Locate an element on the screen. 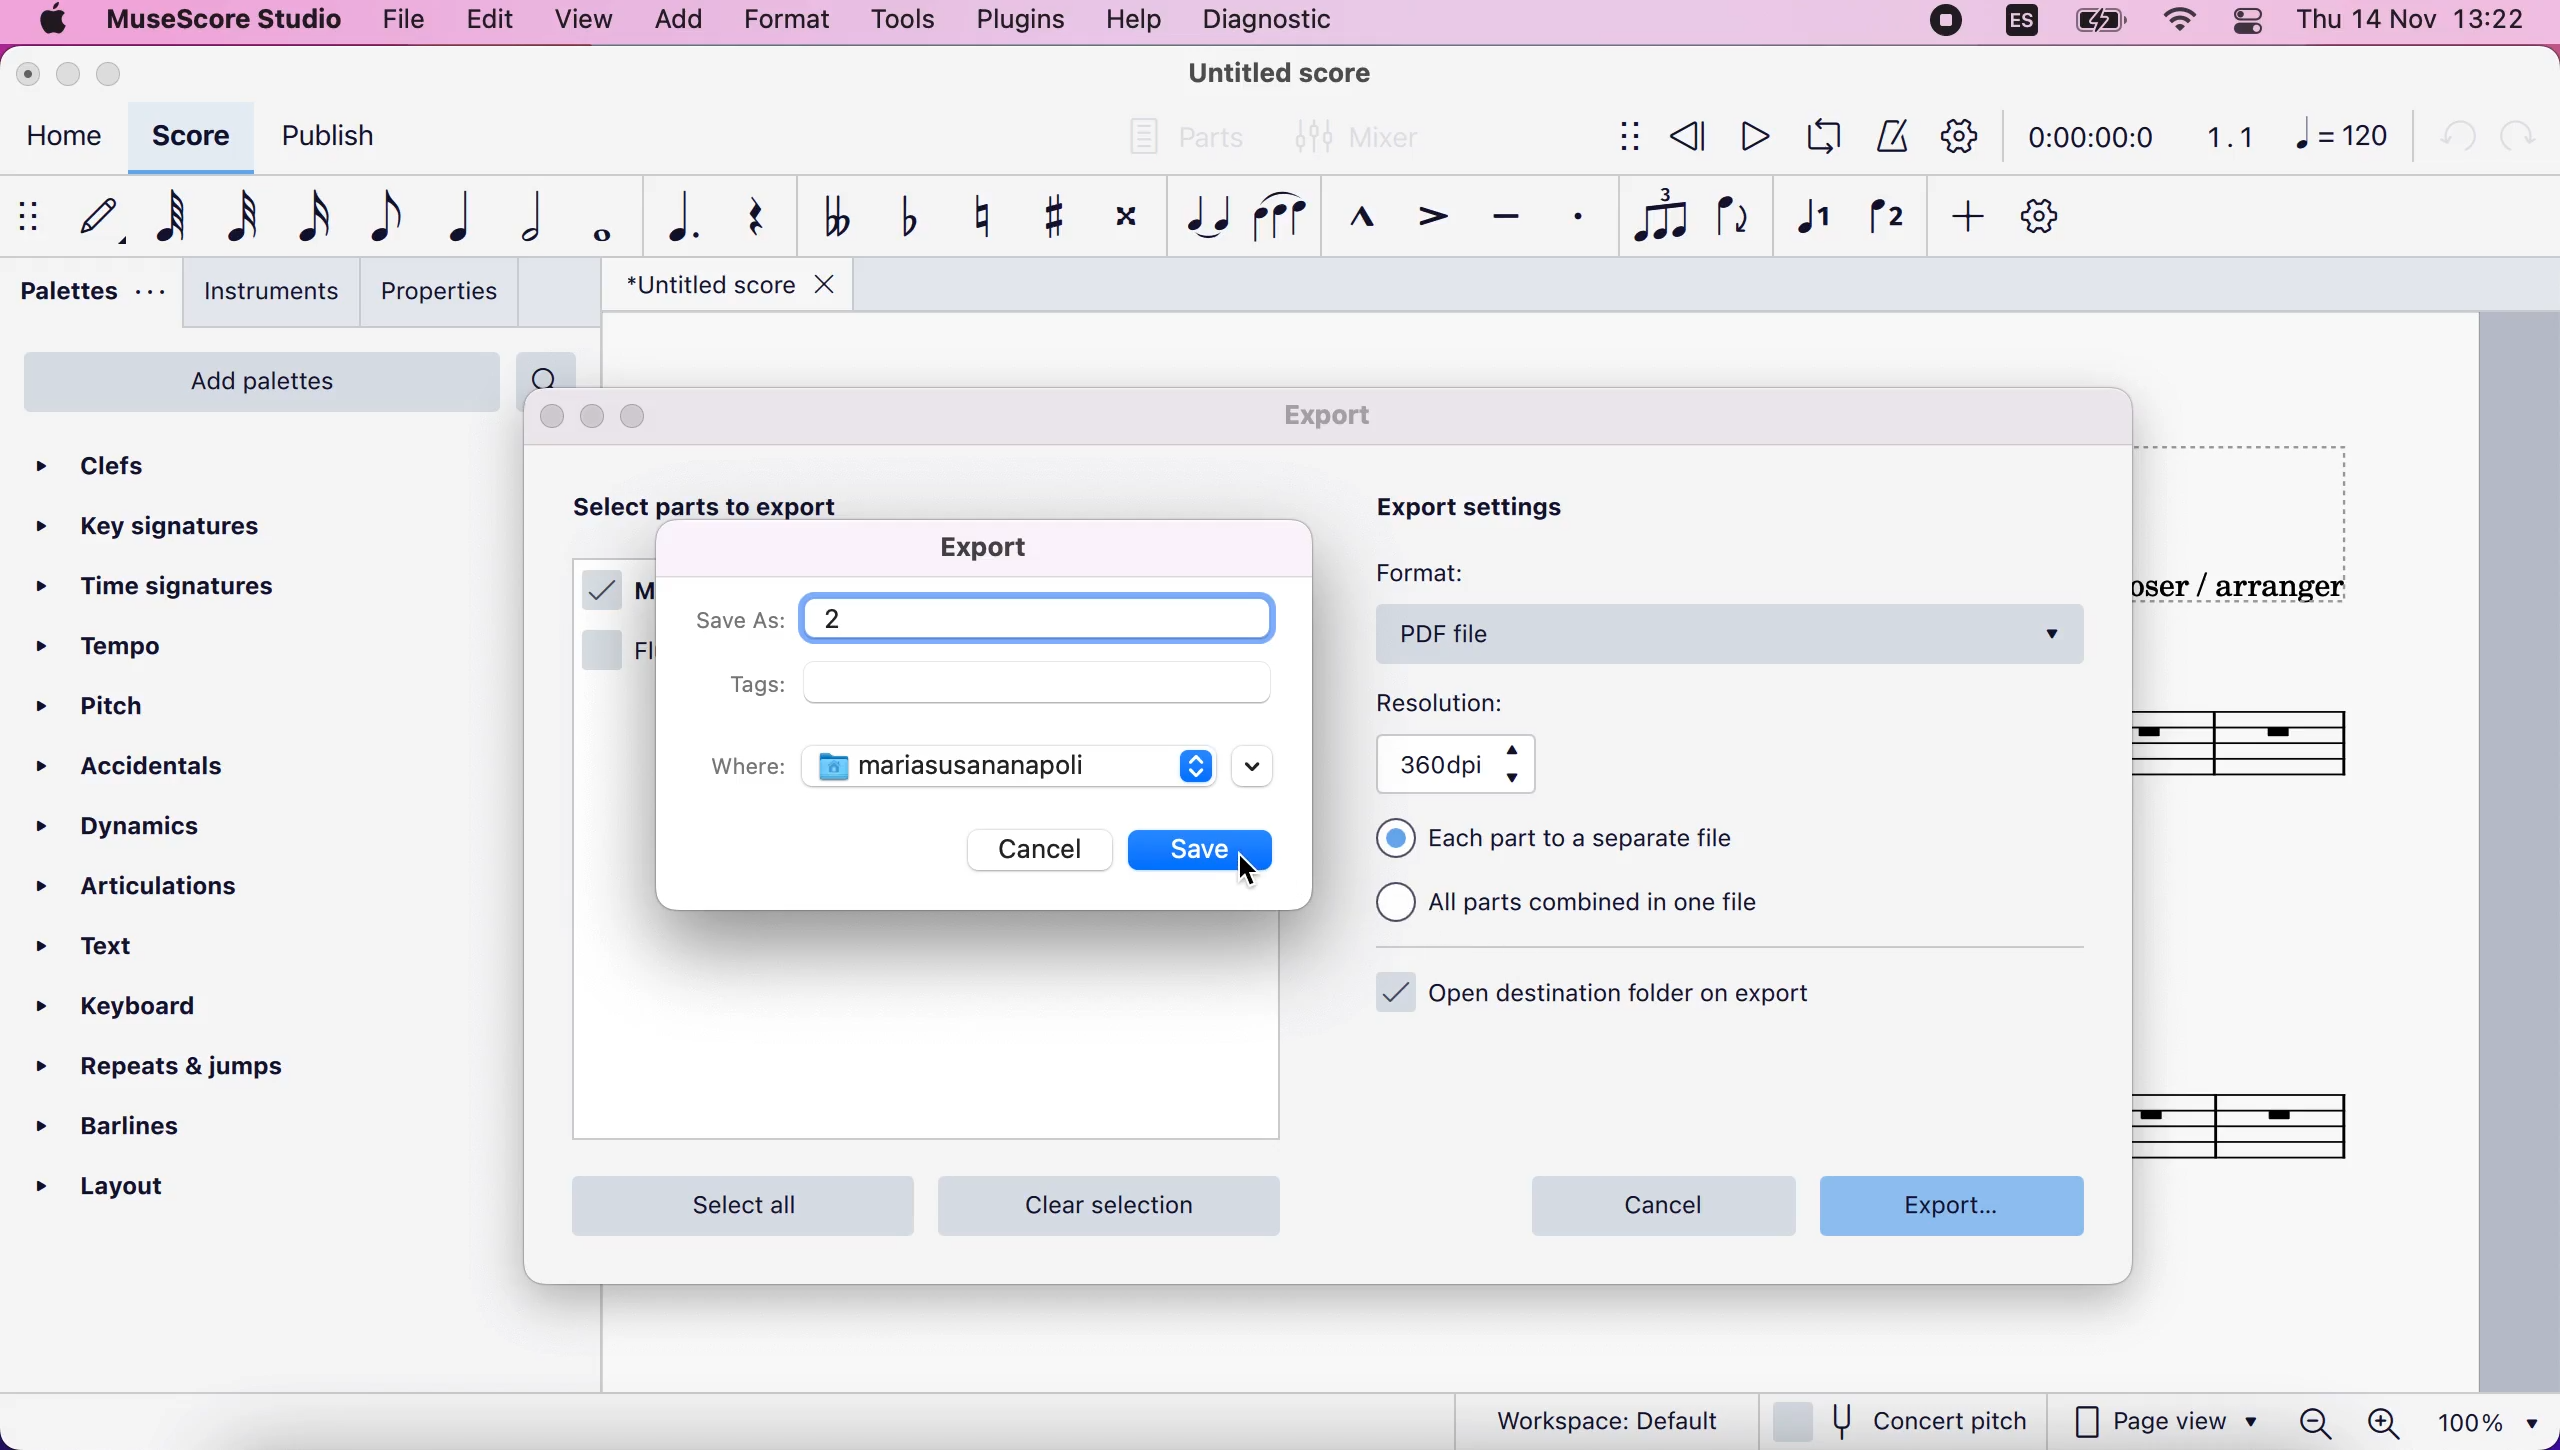  help is located at coordinates (1128, 22).